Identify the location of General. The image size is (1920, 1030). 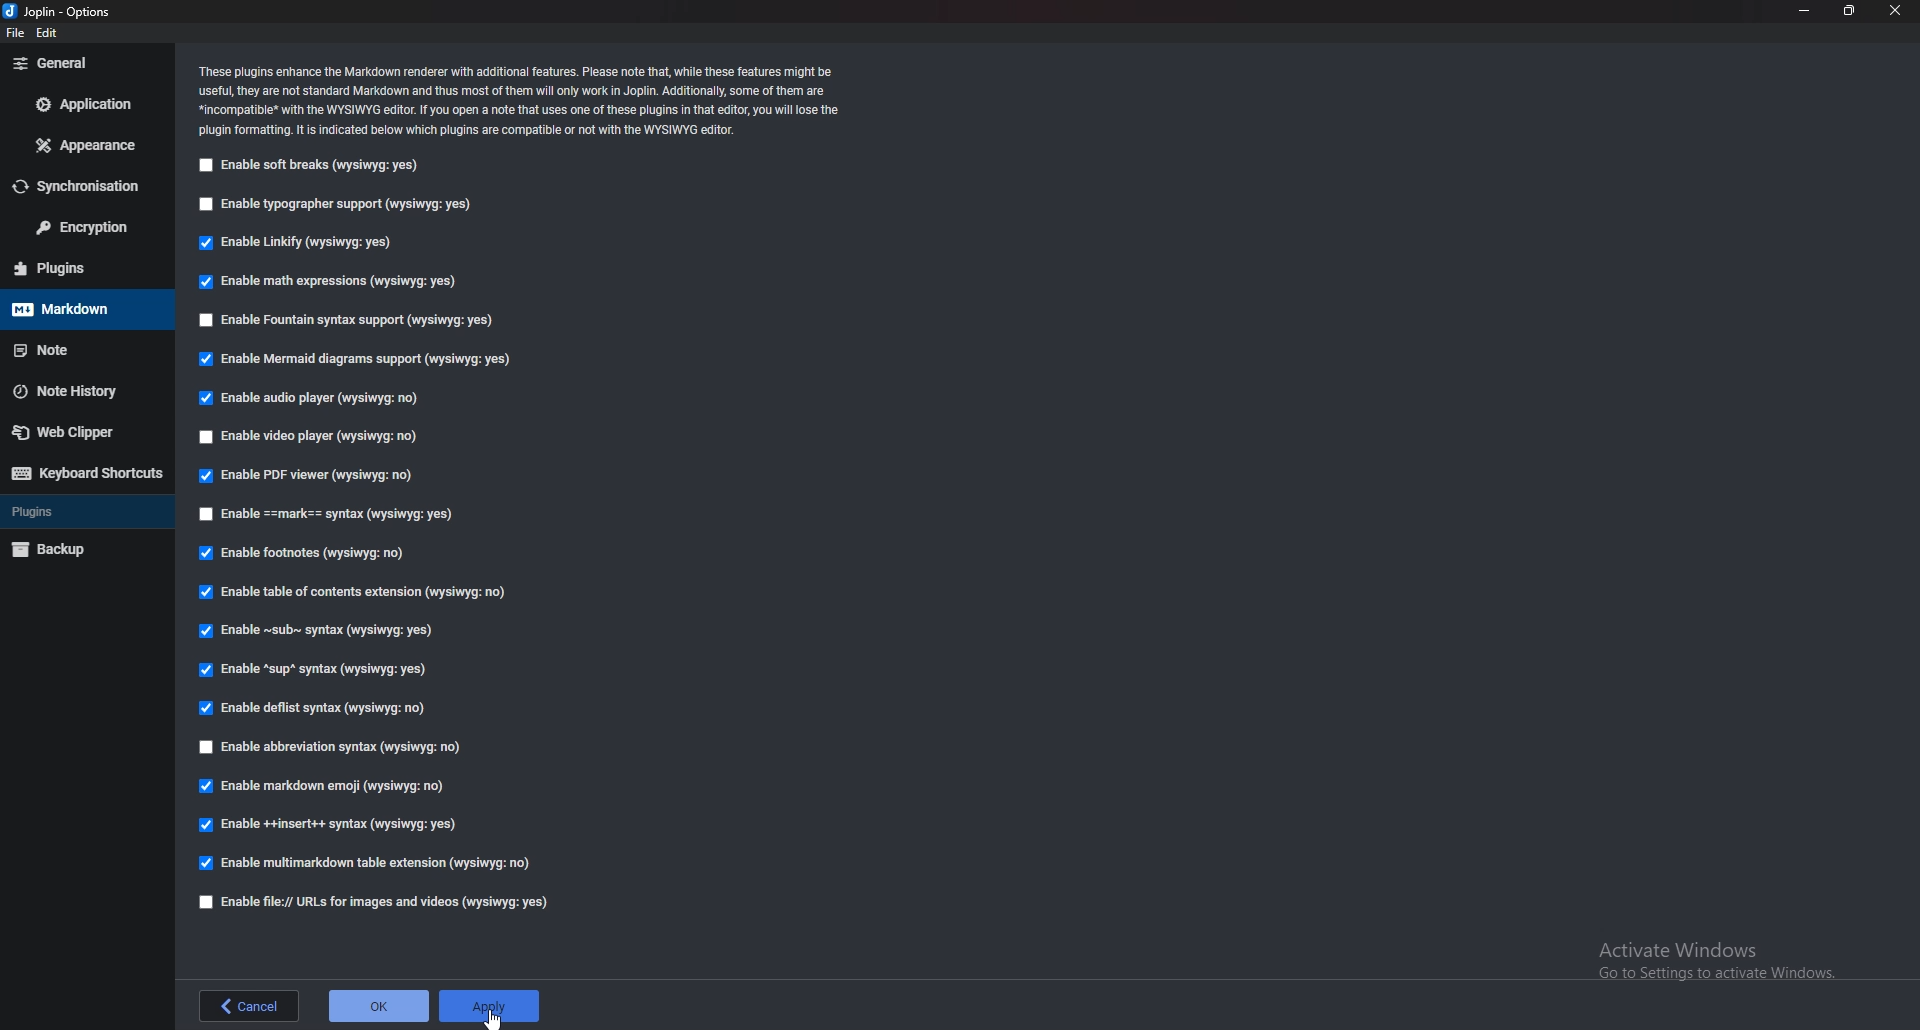
(79, 63).